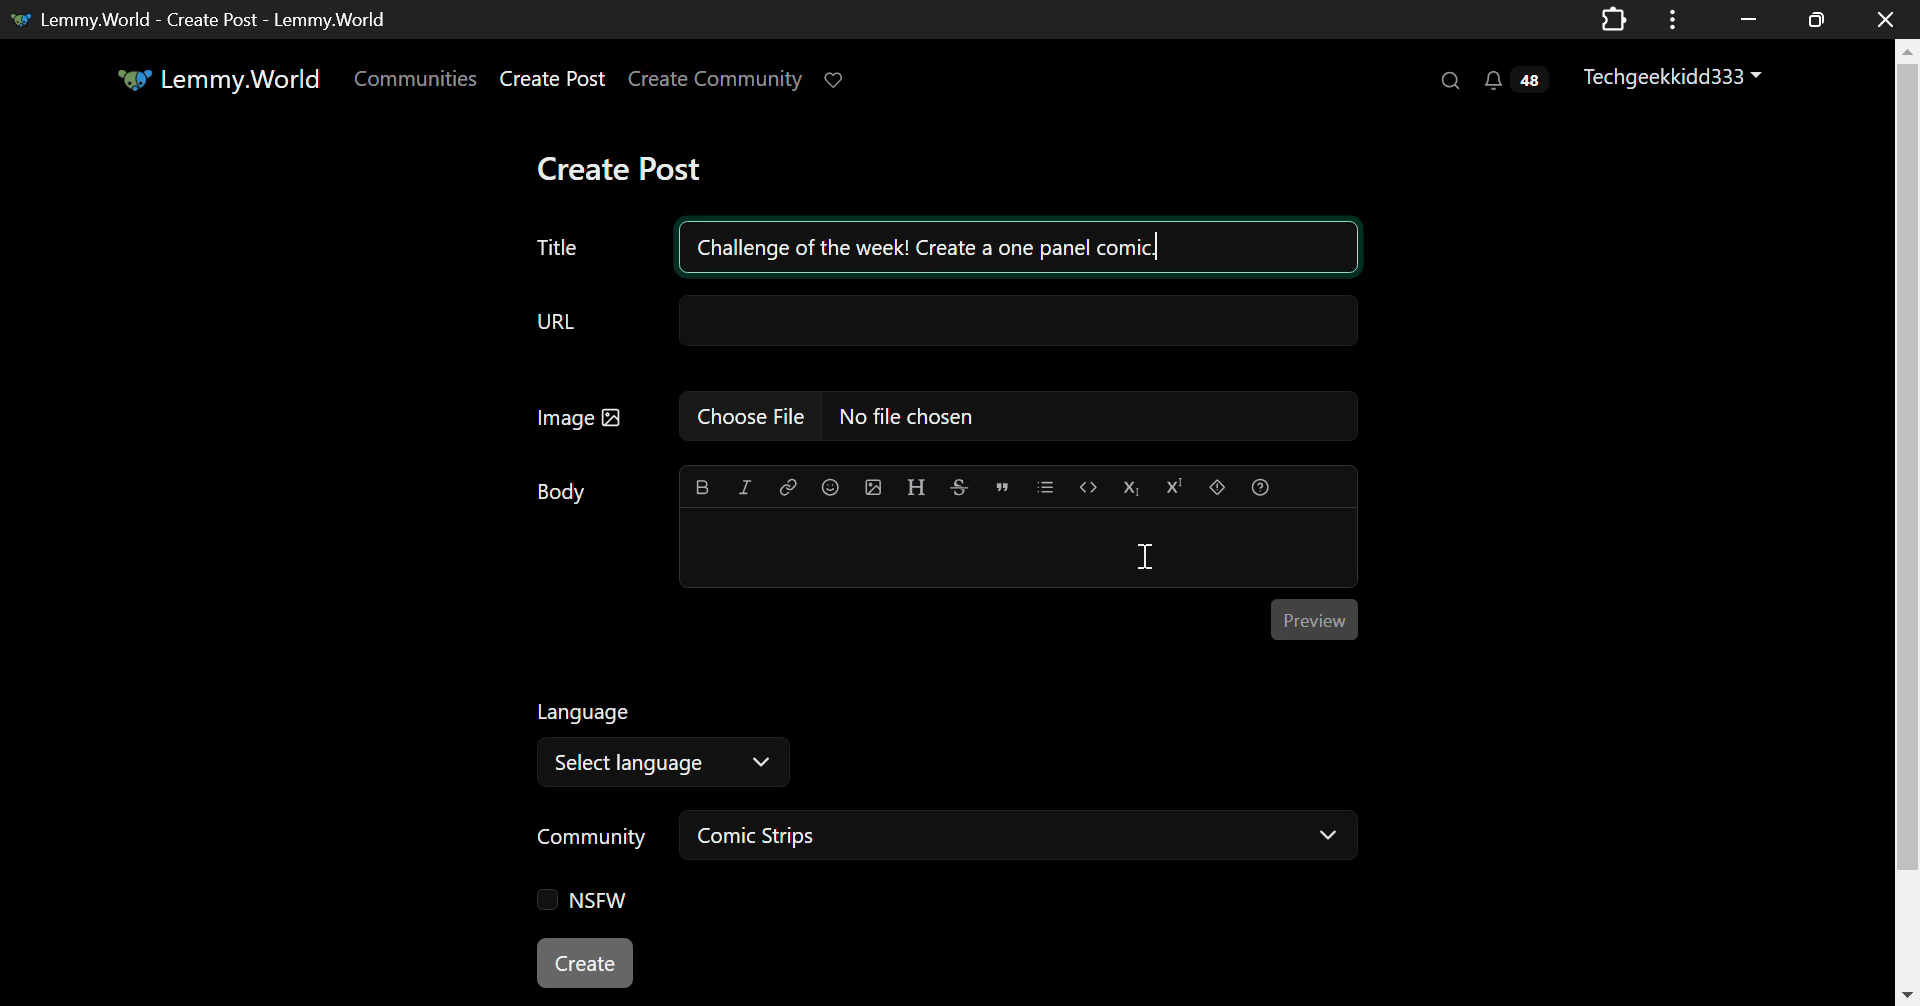 This screenshot has width=1920, height=1006. What do you see at coordinates (835, 80) in the screenshot?
I see `Donate to Lemmy` at bounding box center [835, 80].